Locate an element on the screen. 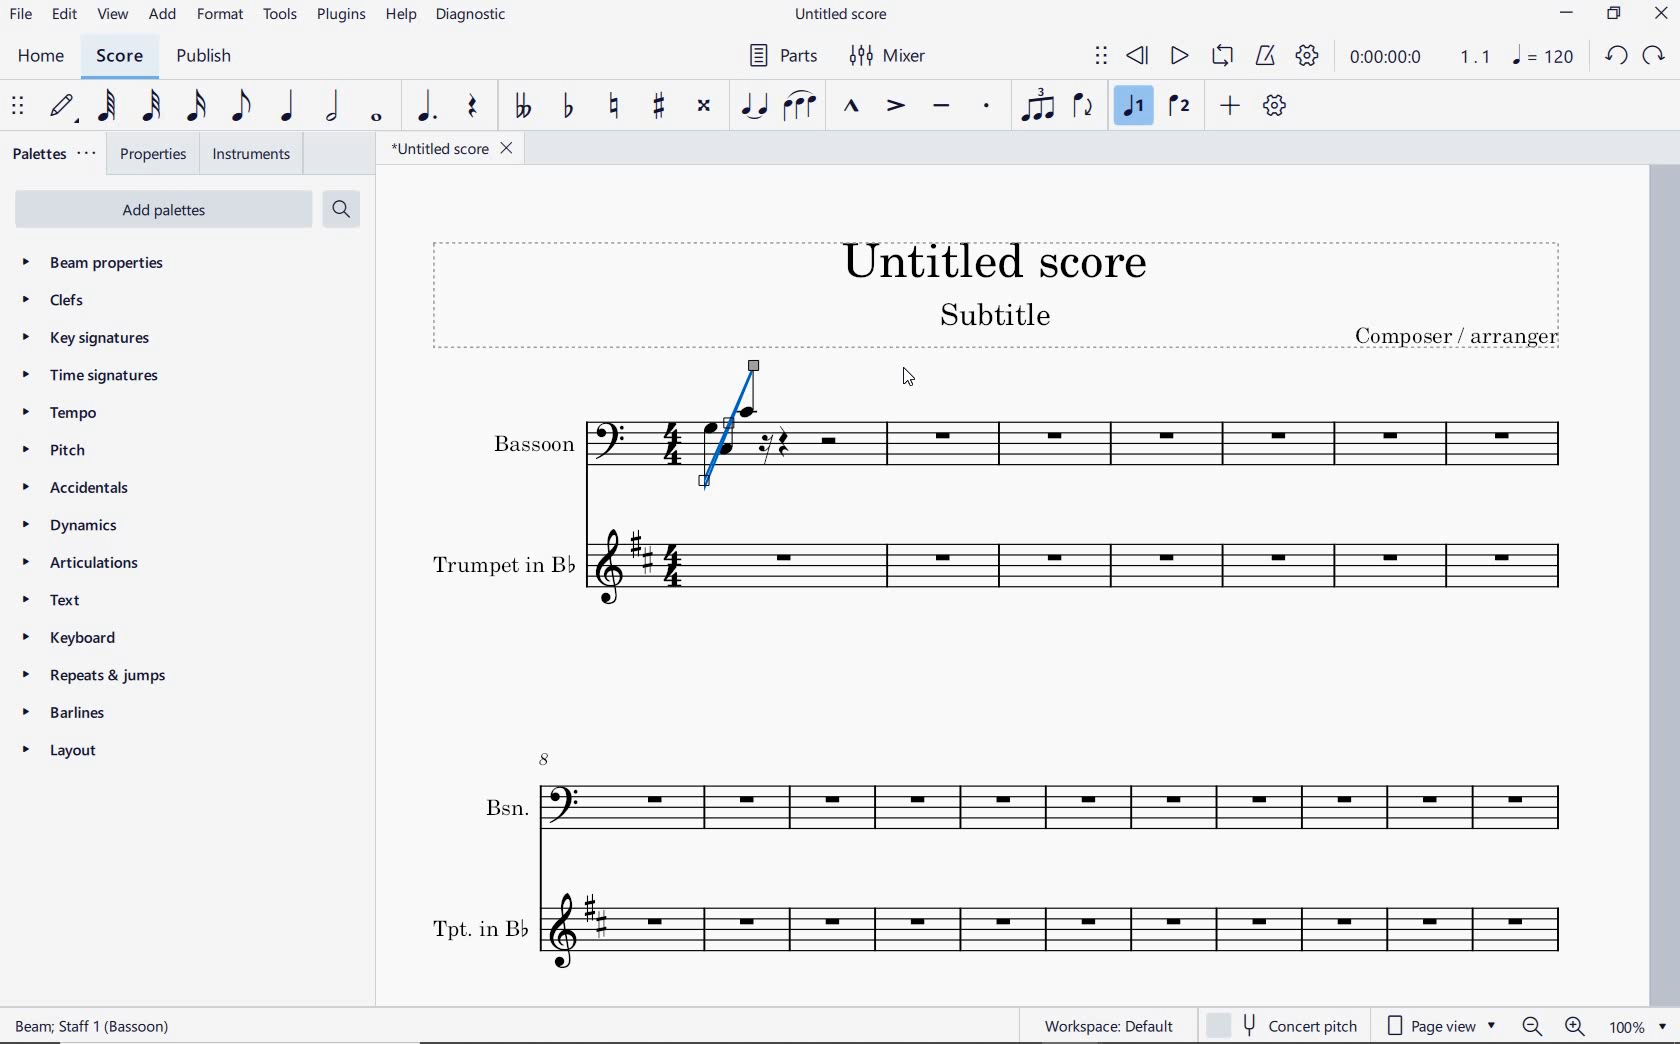  whole note is located at coordinates (374, 118).